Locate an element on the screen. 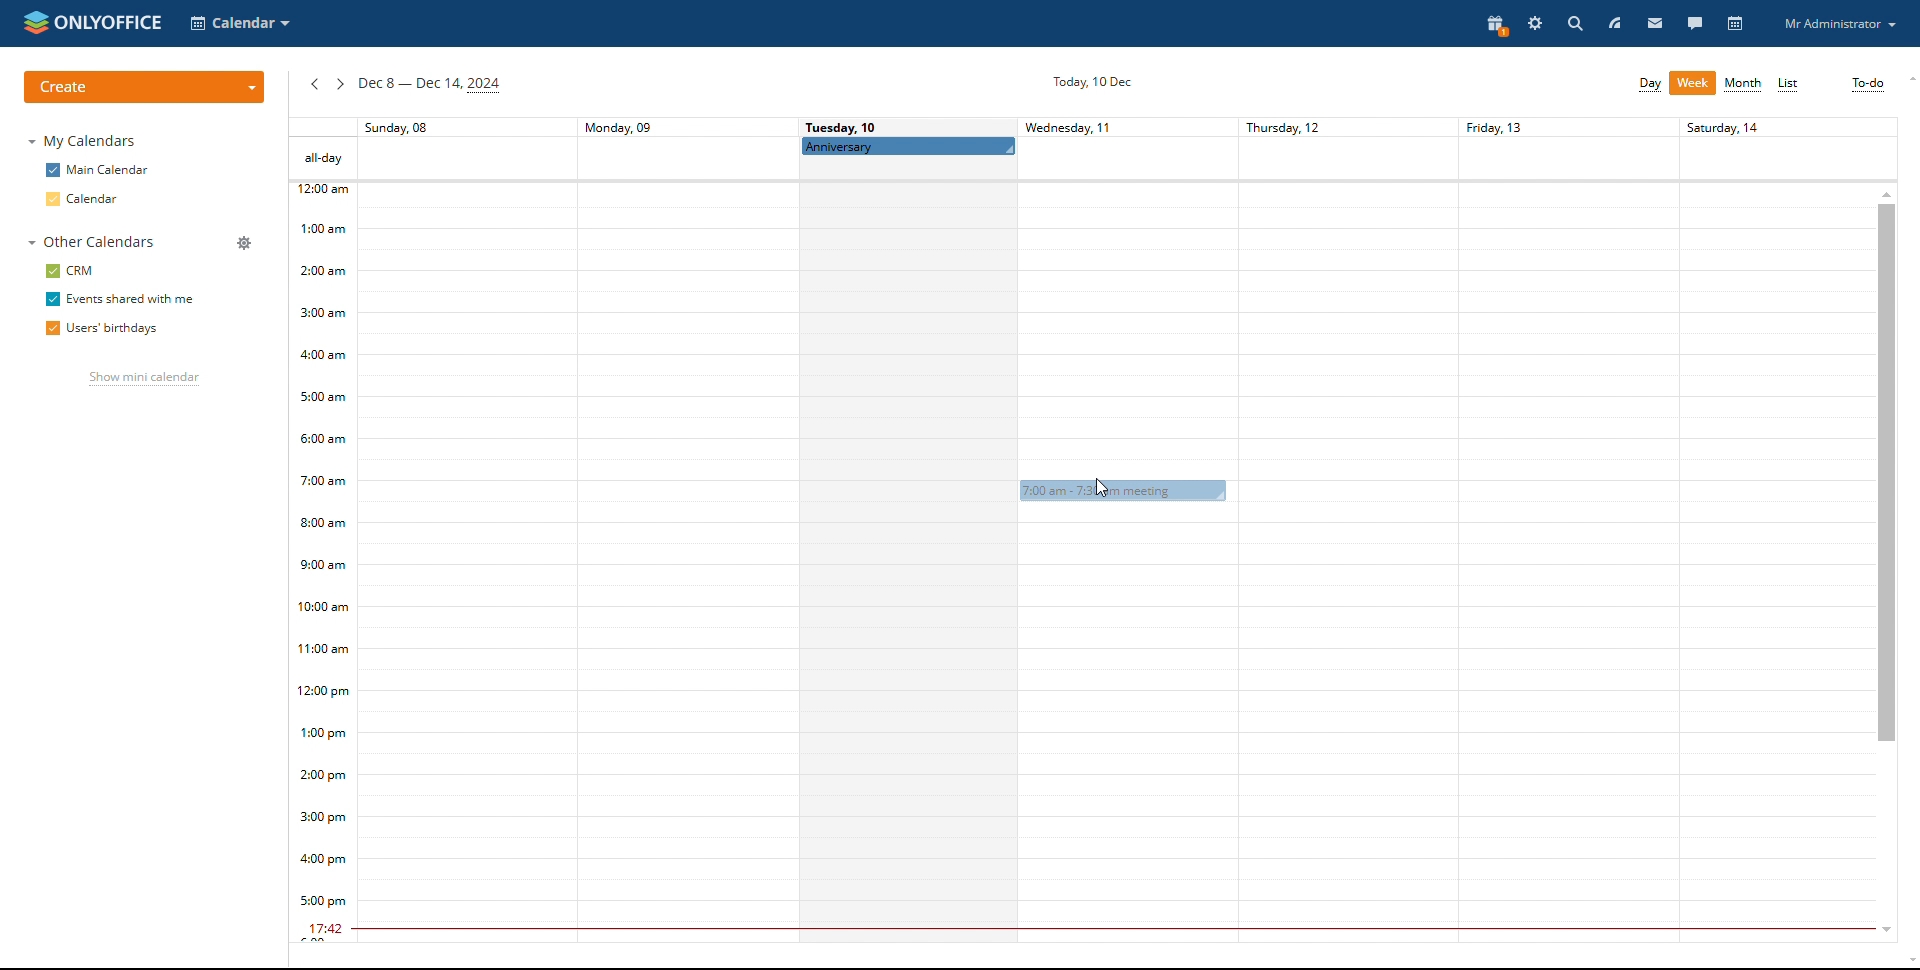  profile is located at coordinates (1840, 24).